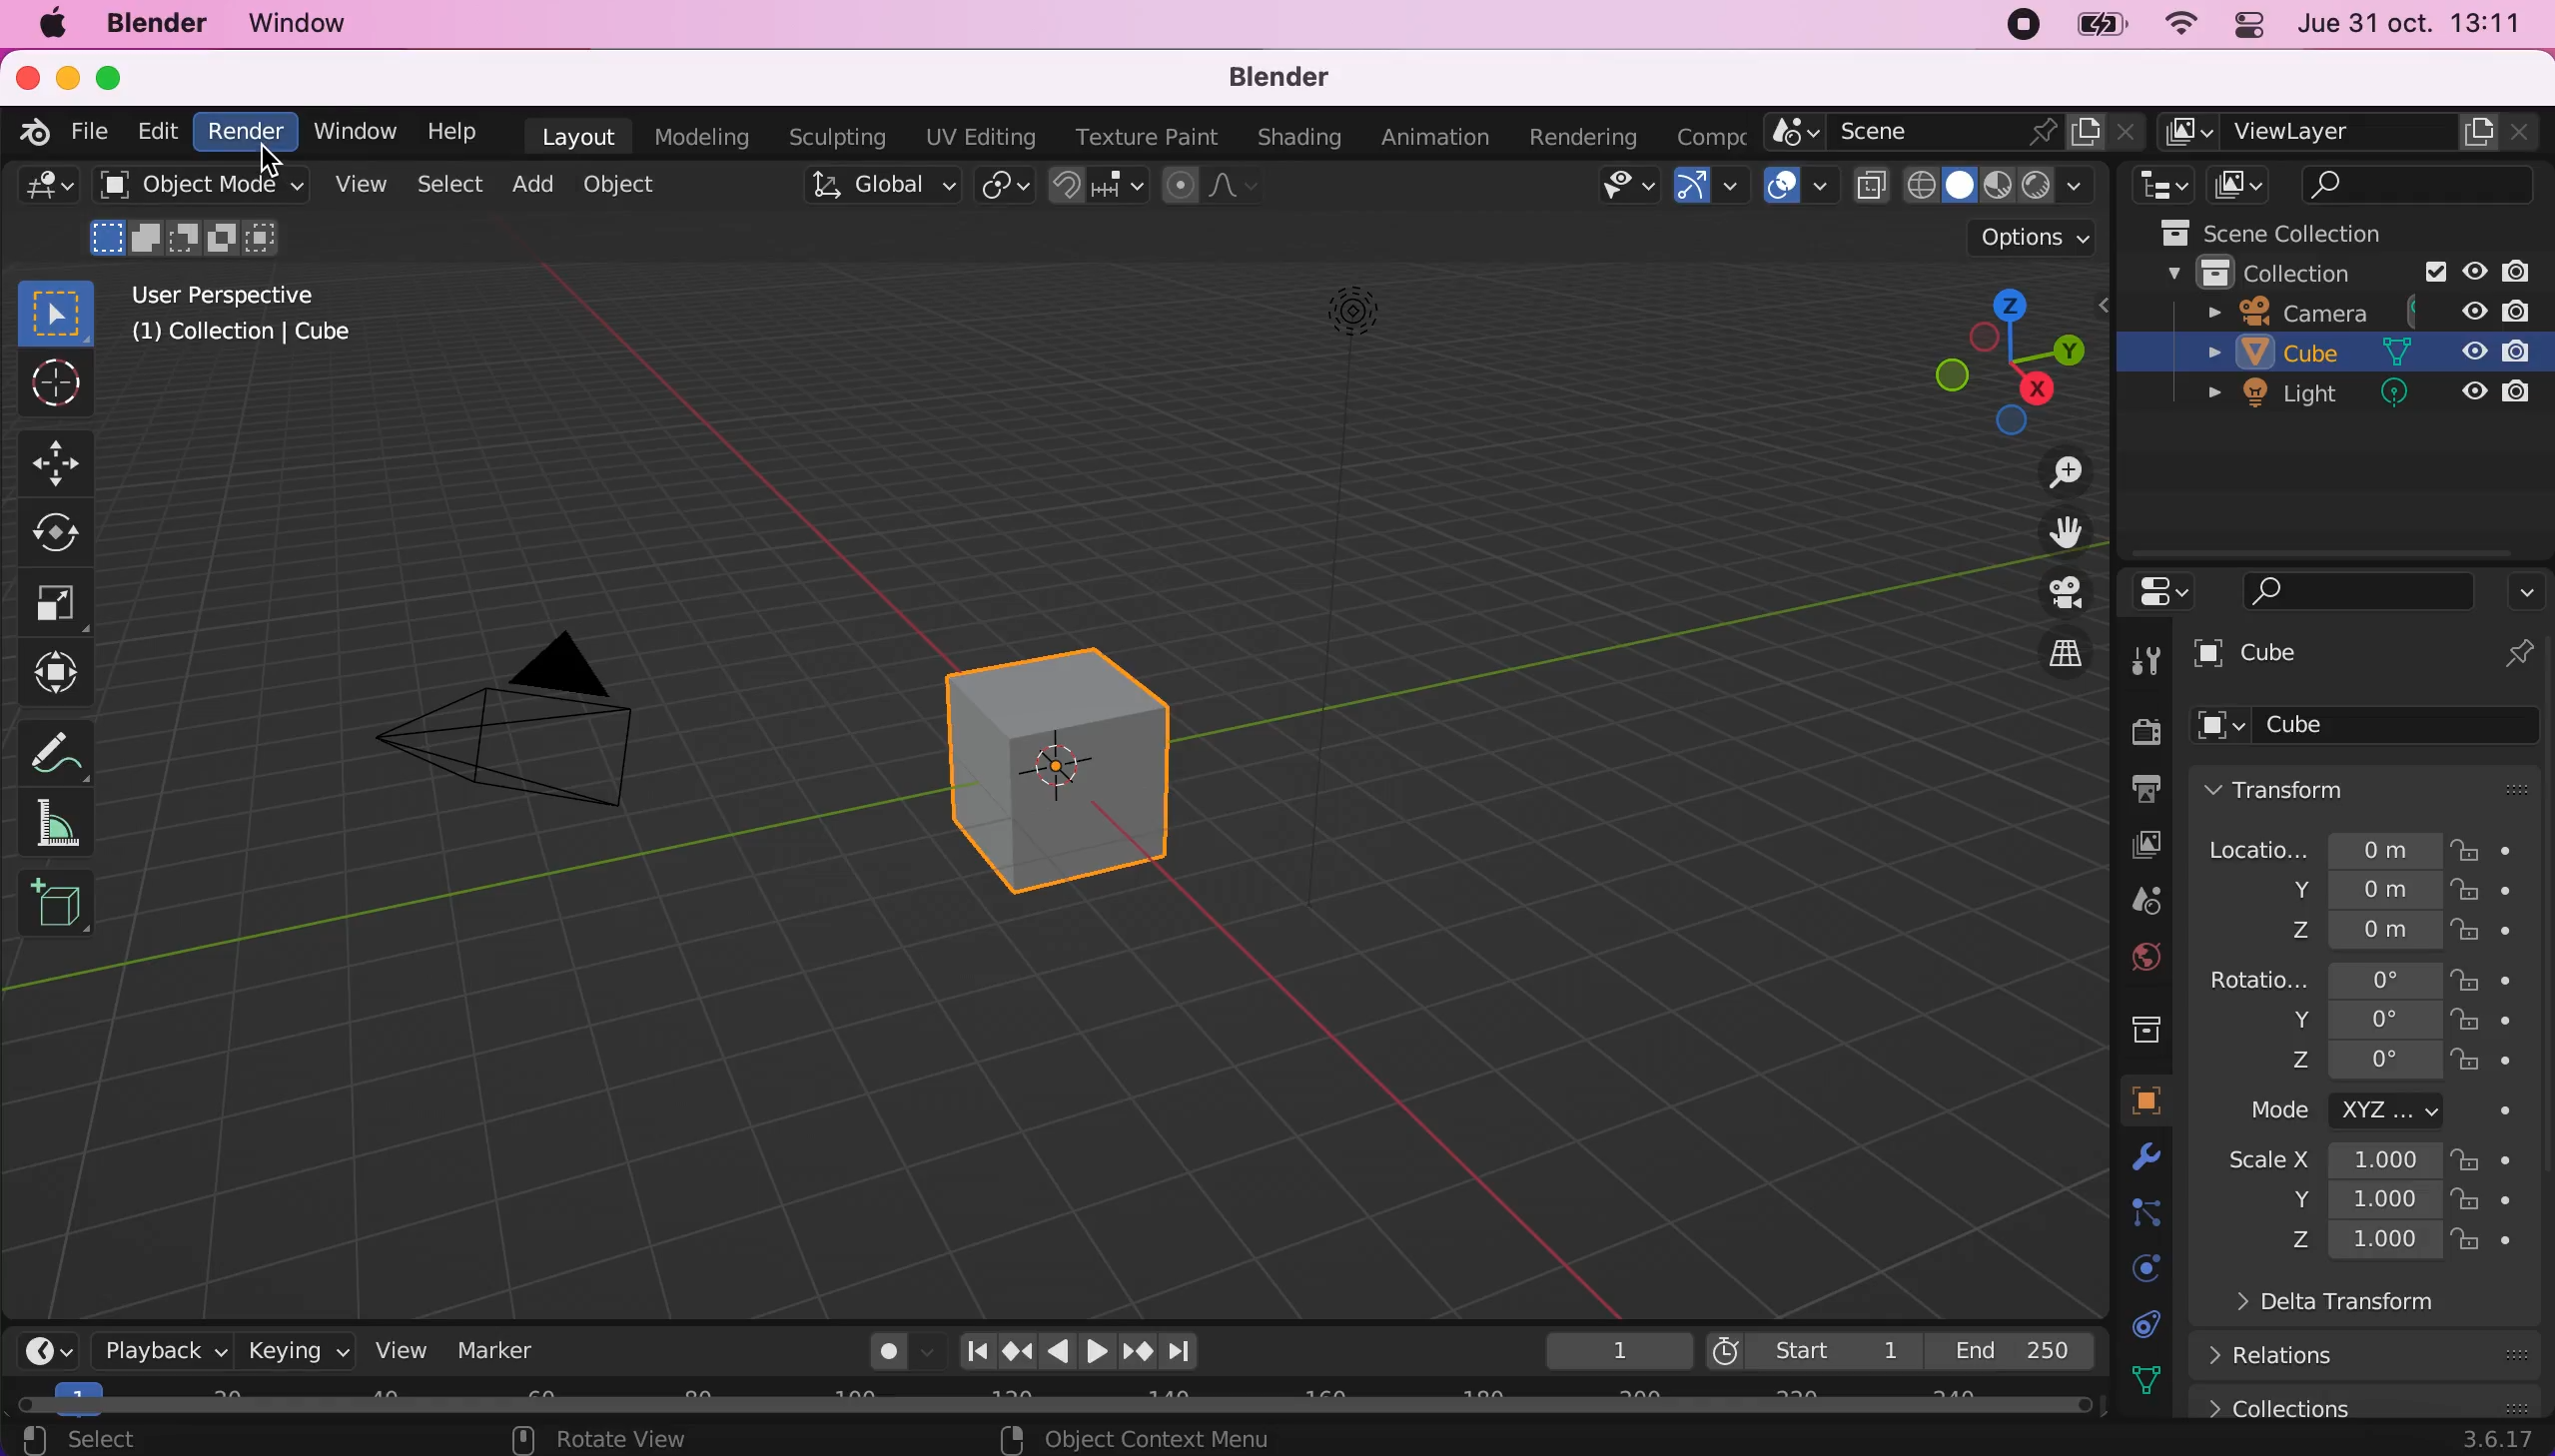 This screenshot has height=1456, width=2555. I want to click on scene, so click(1953, 130).